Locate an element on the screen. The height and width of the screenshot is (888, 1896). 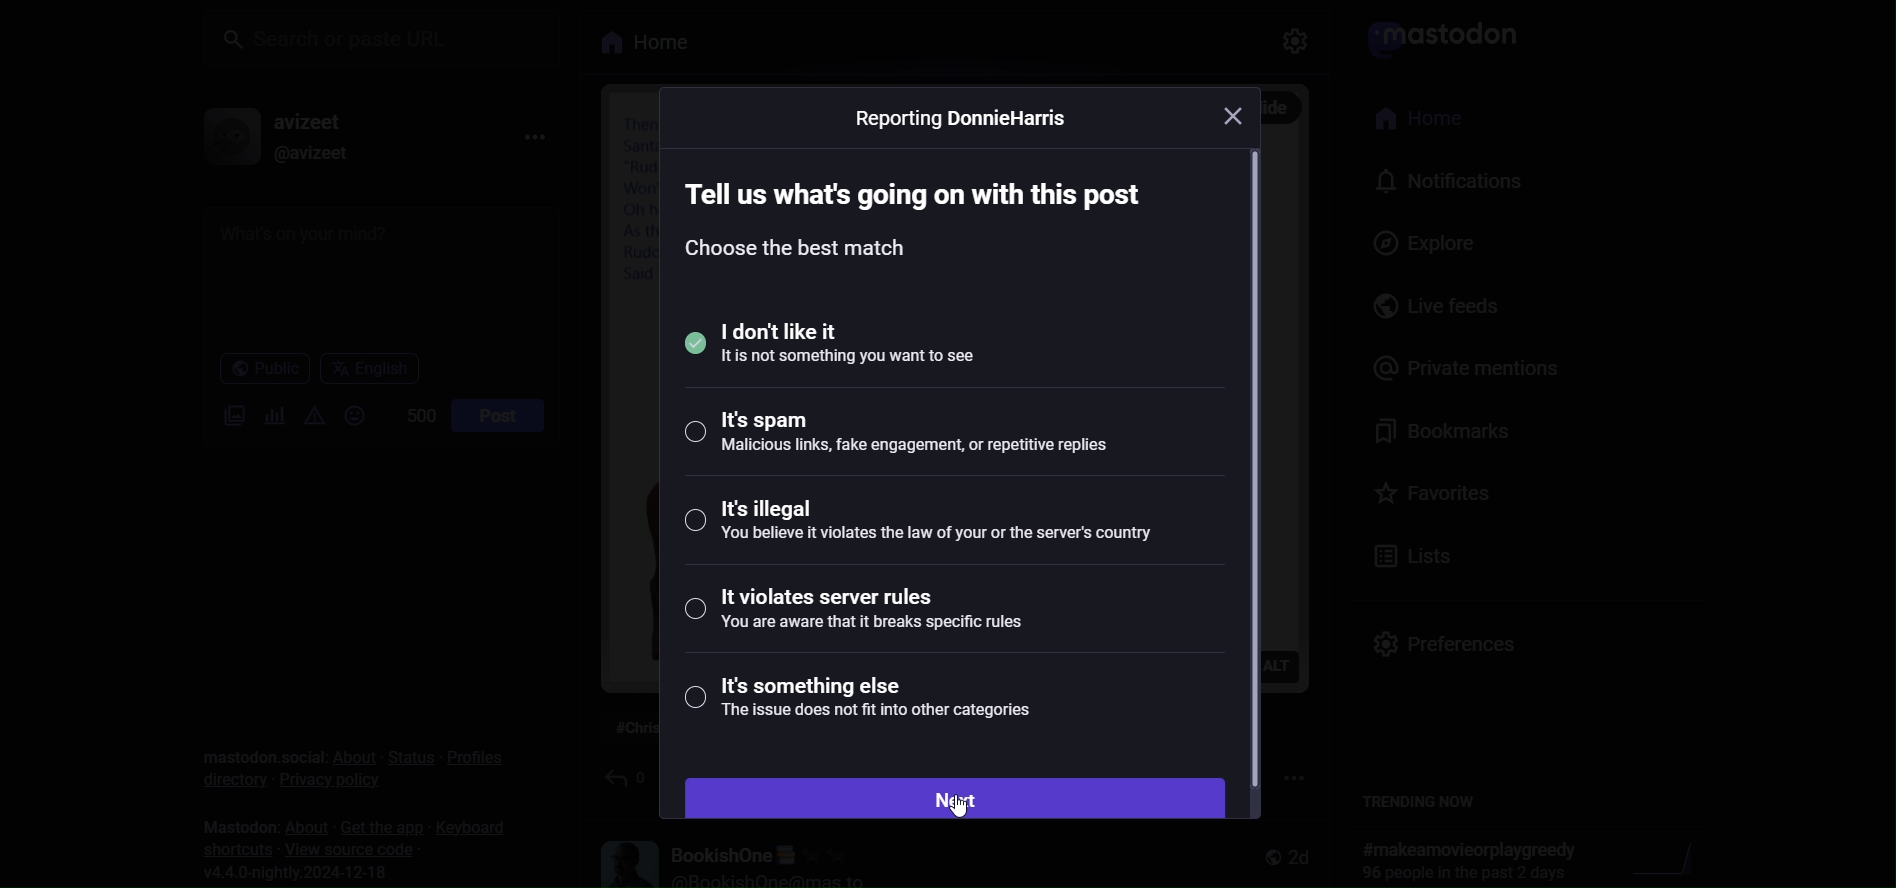
Nee is located at coordinates (955, 797).